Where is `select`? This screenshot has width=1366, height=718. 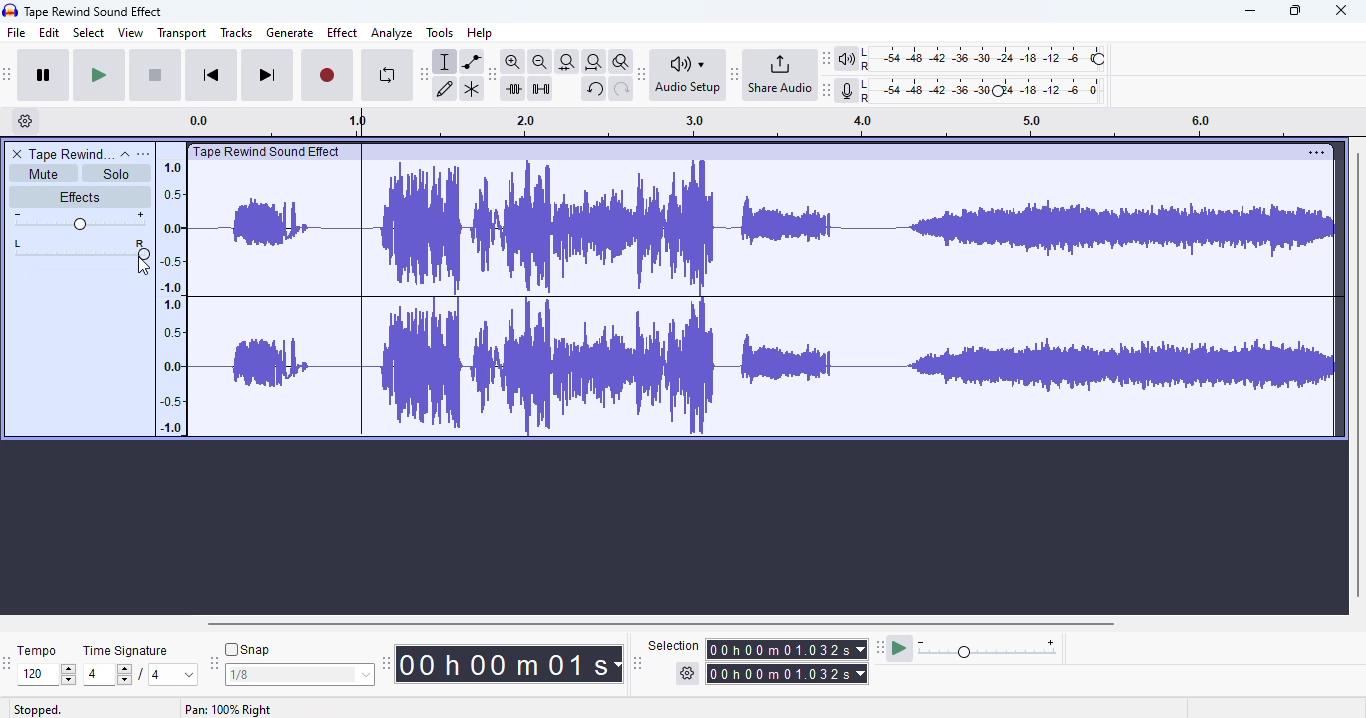 select is located at coordinates (90, 32).